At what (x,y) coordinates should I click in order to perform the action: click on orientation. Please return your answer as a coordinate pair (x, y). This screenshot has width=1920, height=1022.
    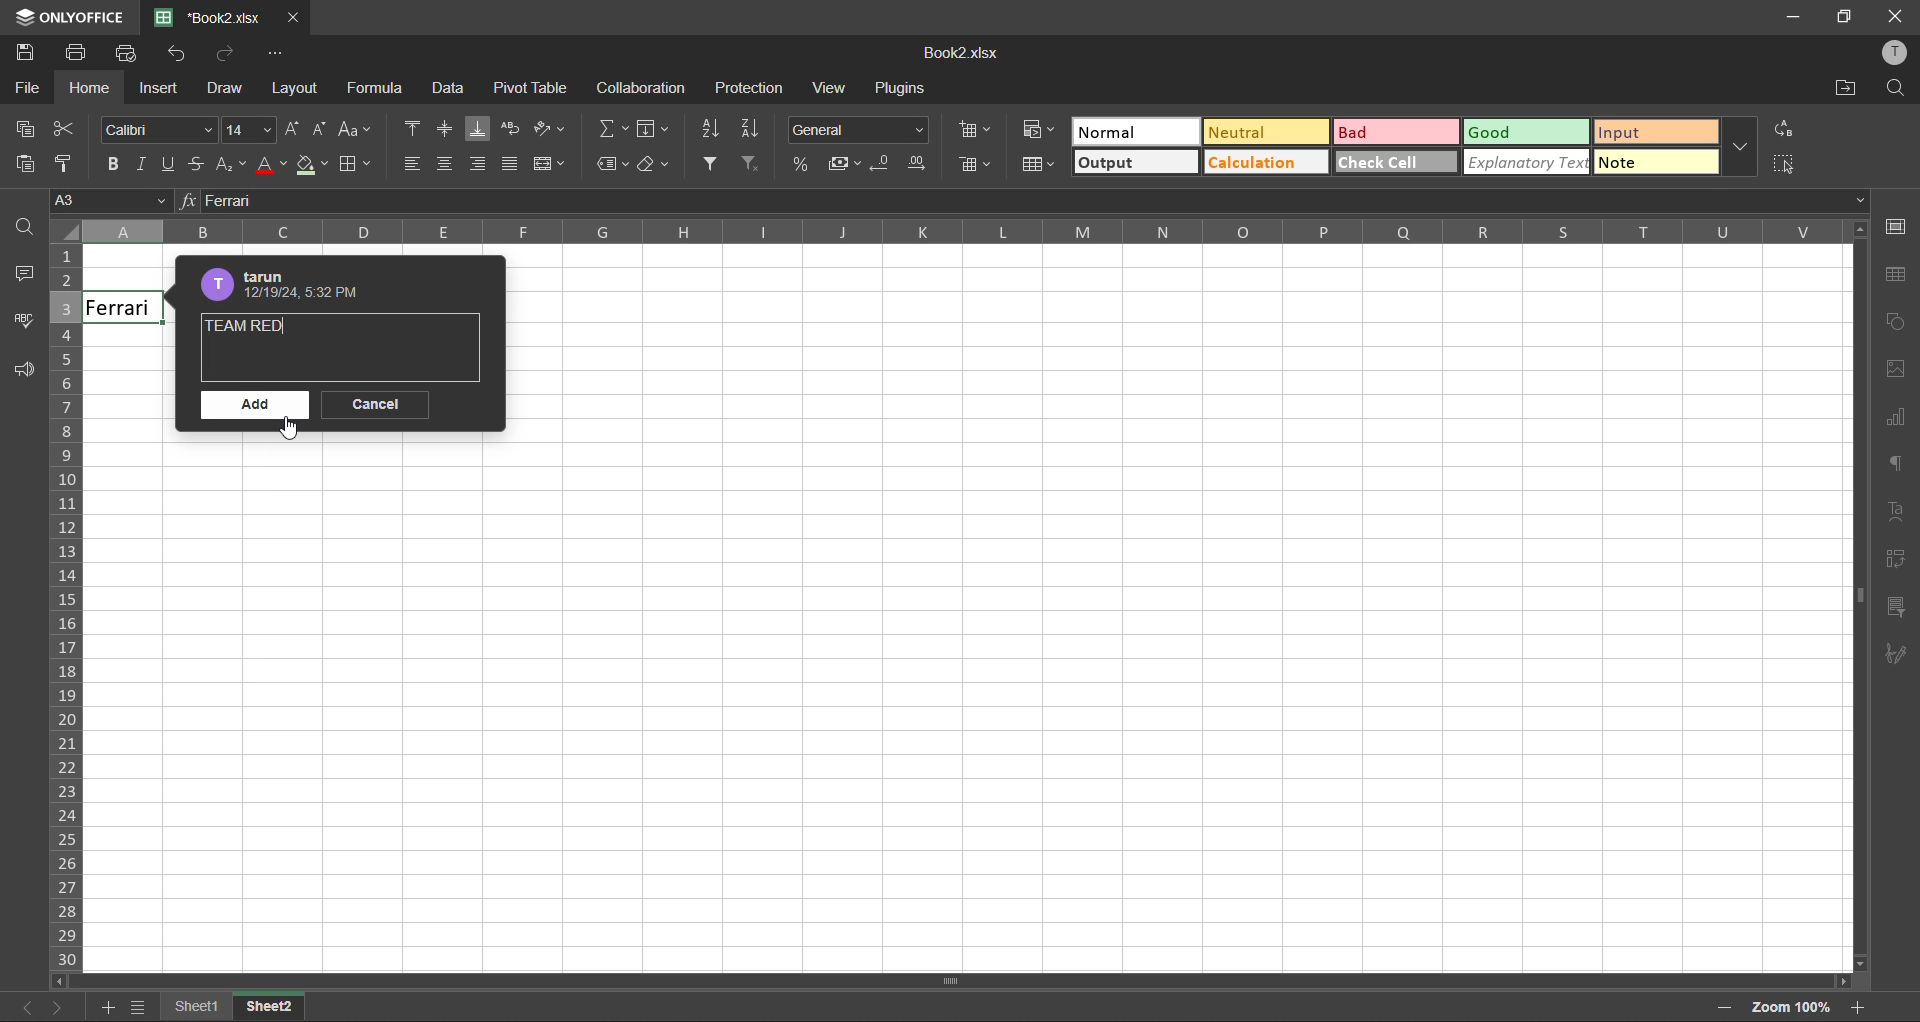
    Looking at the image, I should click on (551, 129).